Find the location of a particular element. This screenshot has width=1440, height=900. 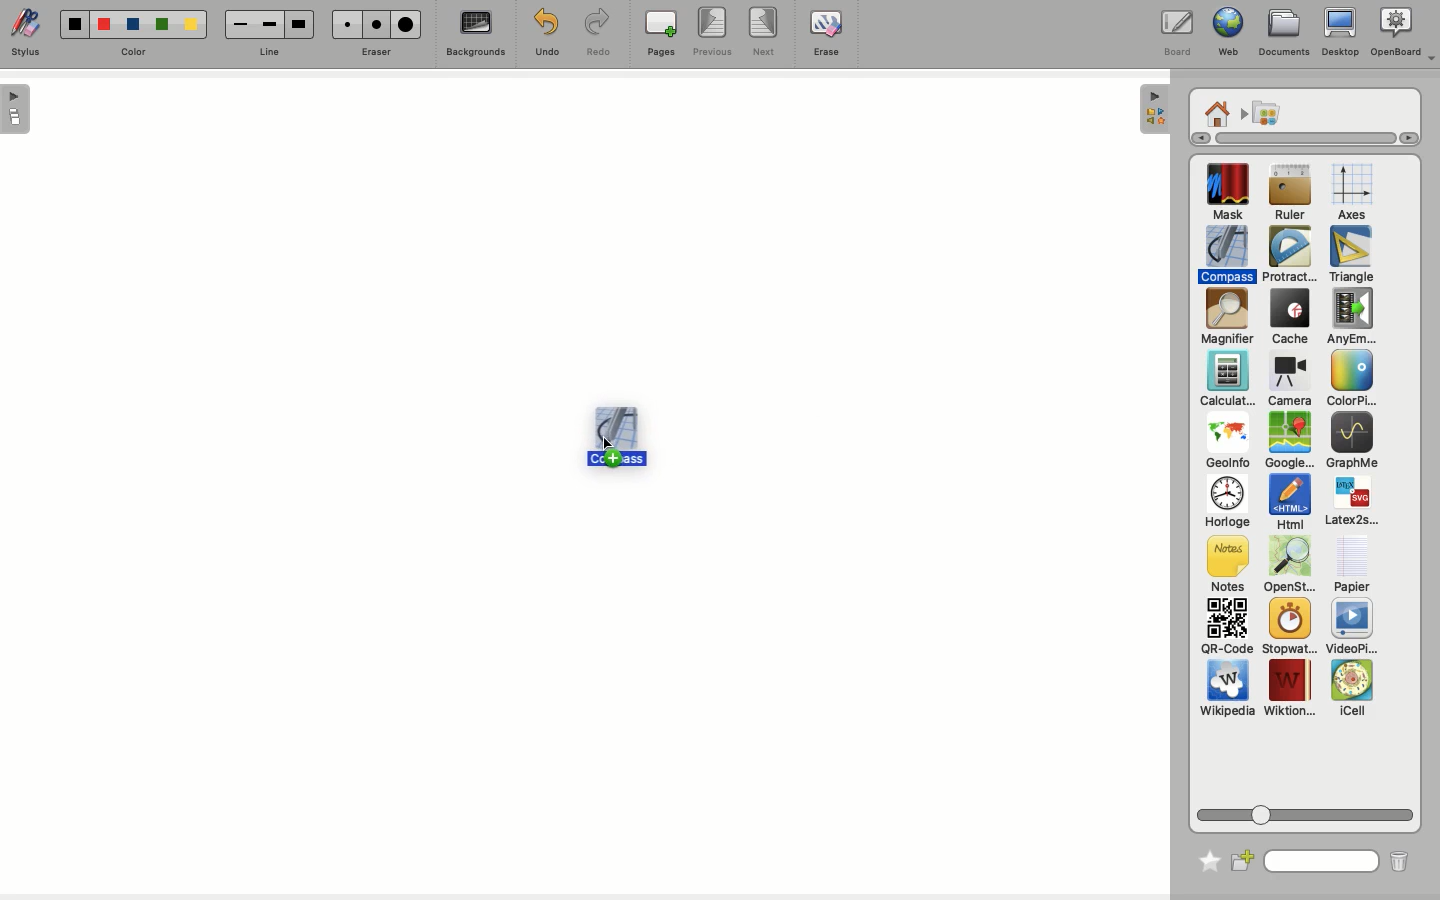

Scroll is located at coordinates (1308, 811).